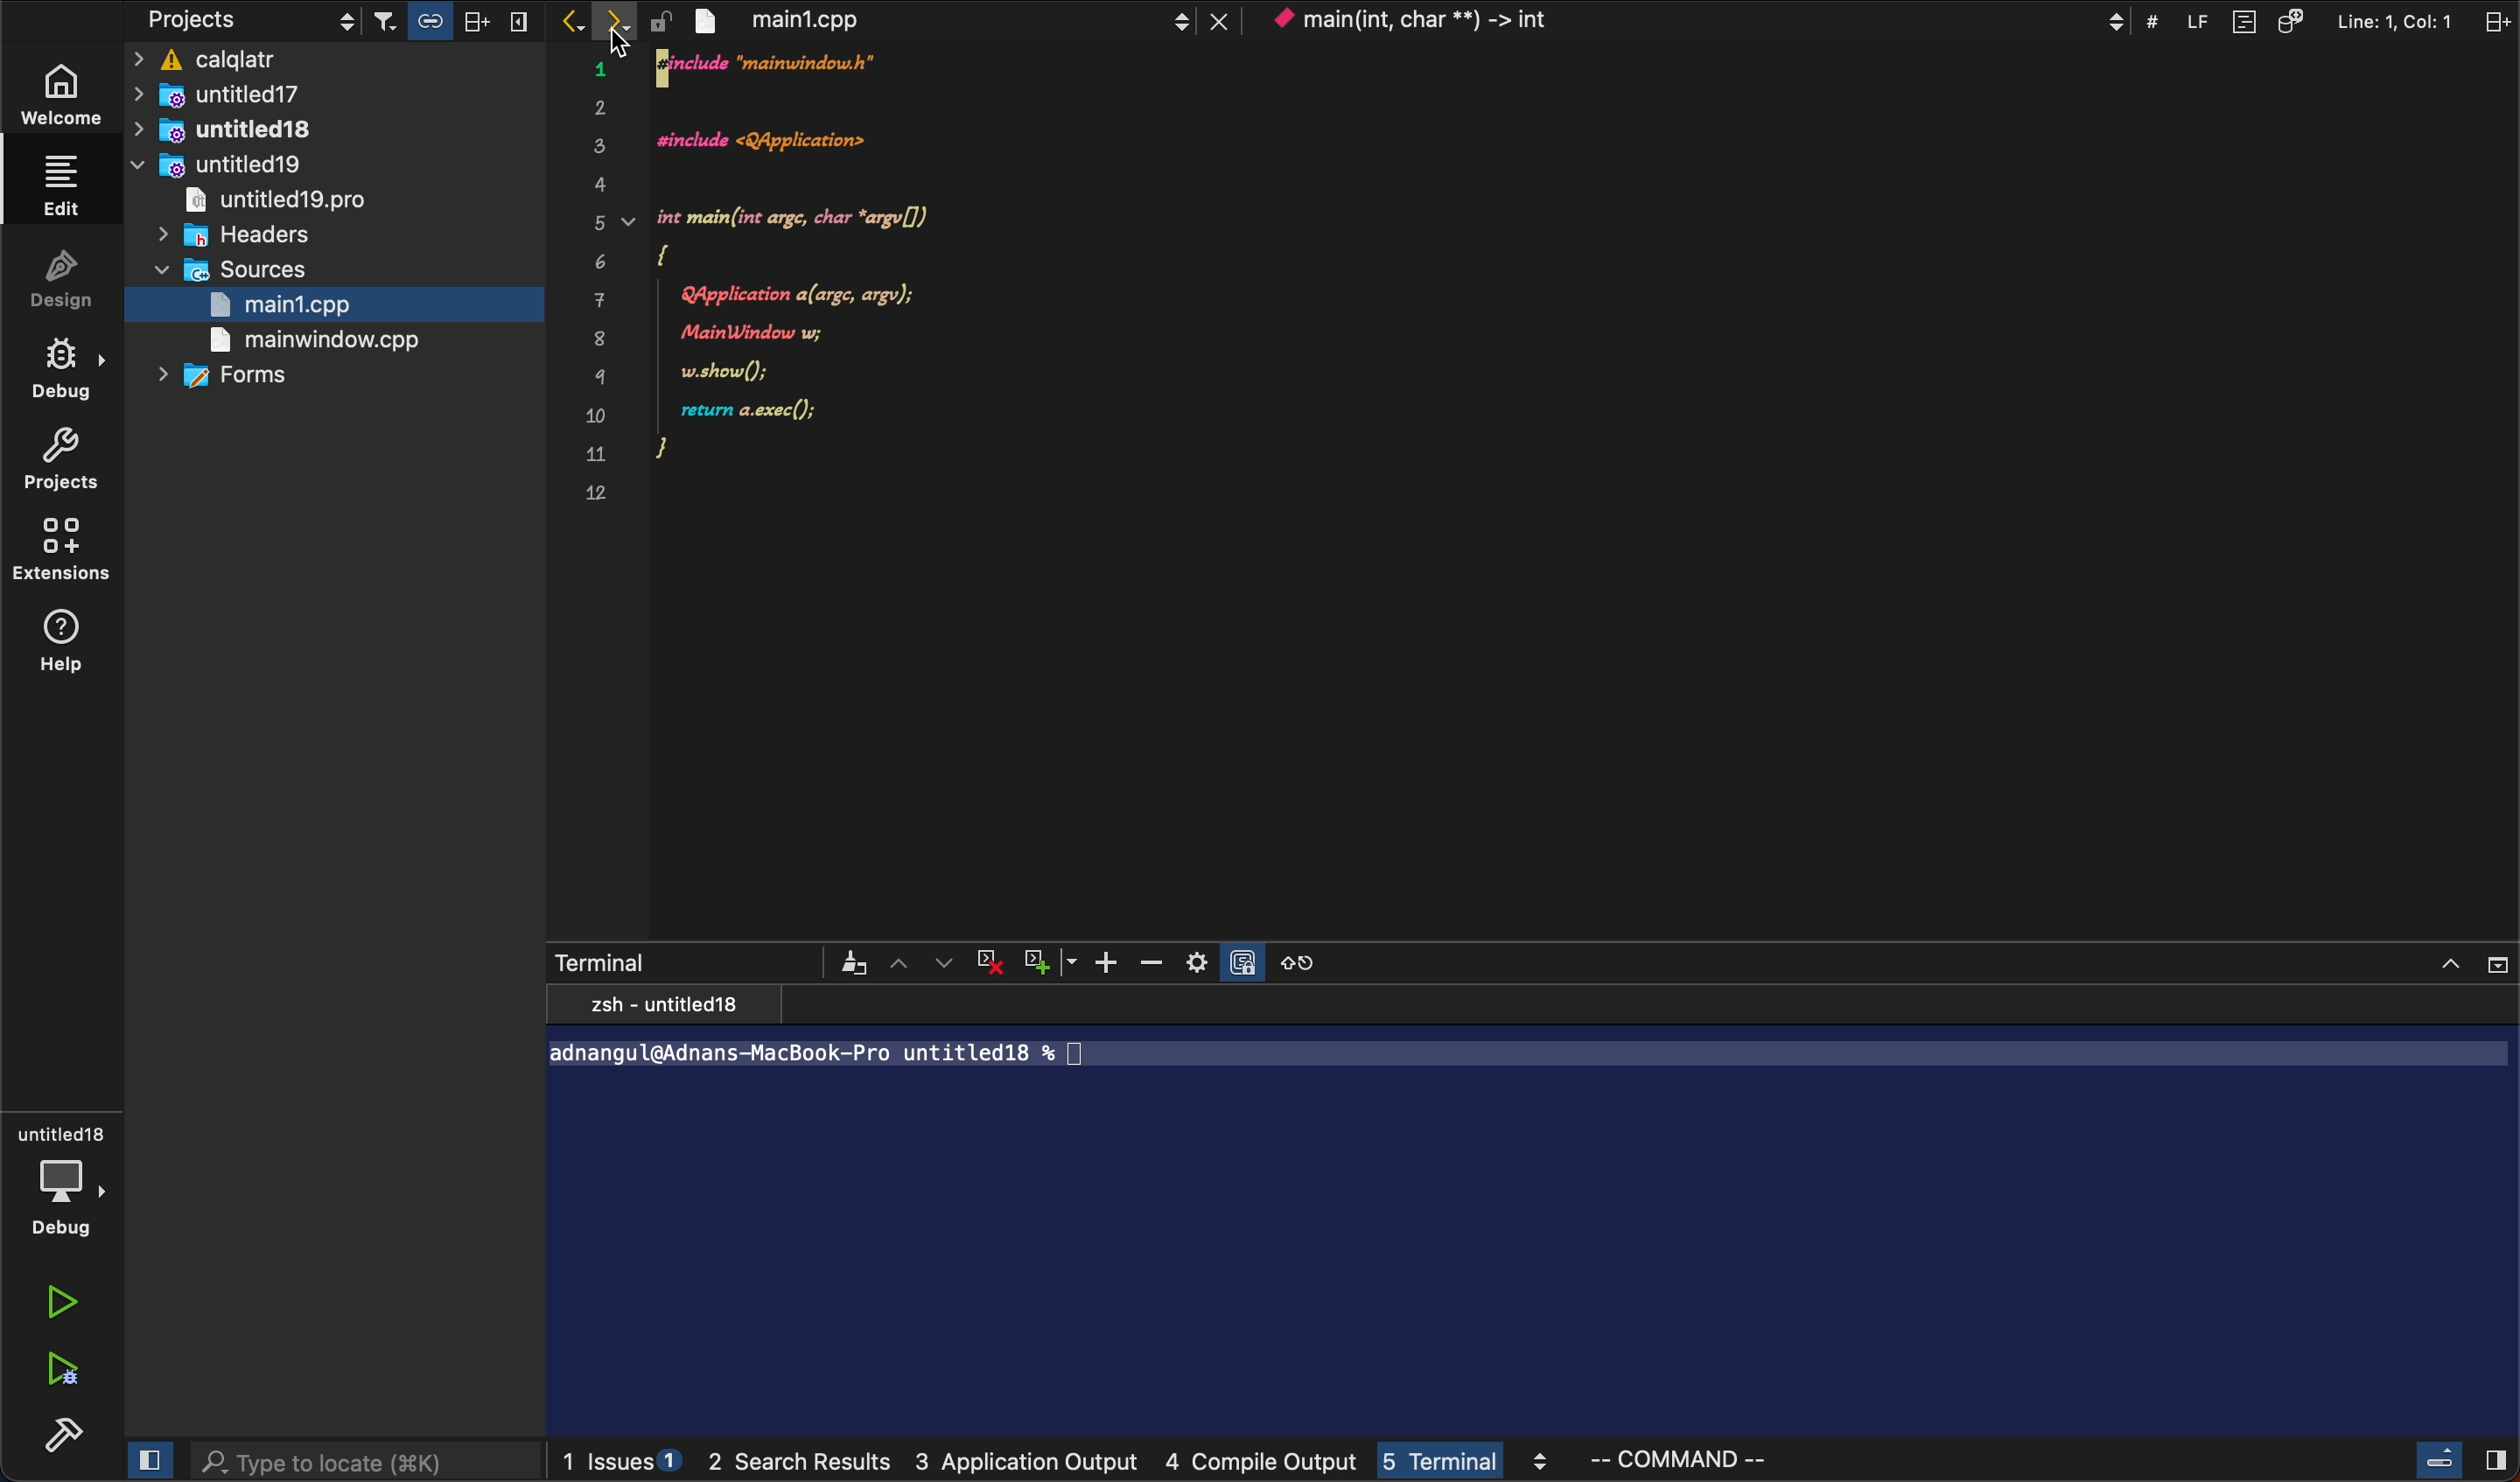 Image resolution: width=2520 pixels, height=1482 pixels. I want to click on debug, so click(65, 363).